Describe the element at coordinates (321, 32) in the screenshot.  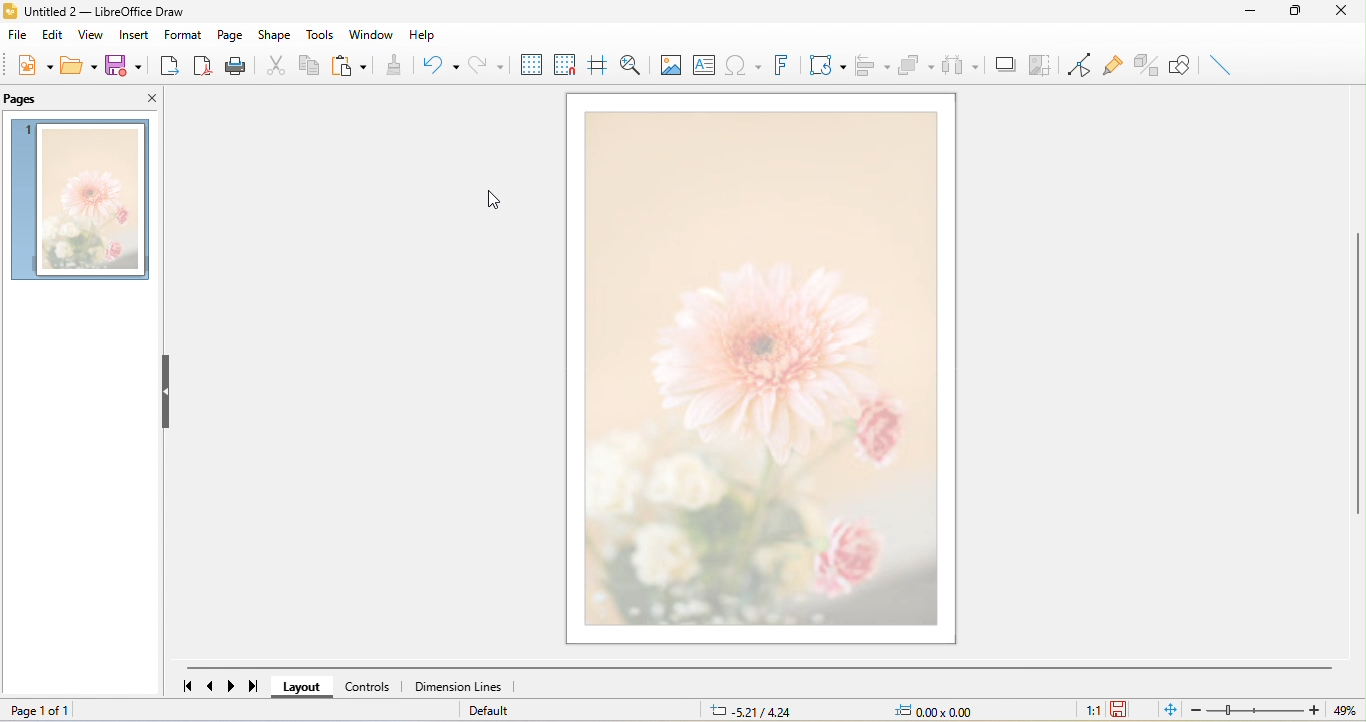
I see `tools` at that location.